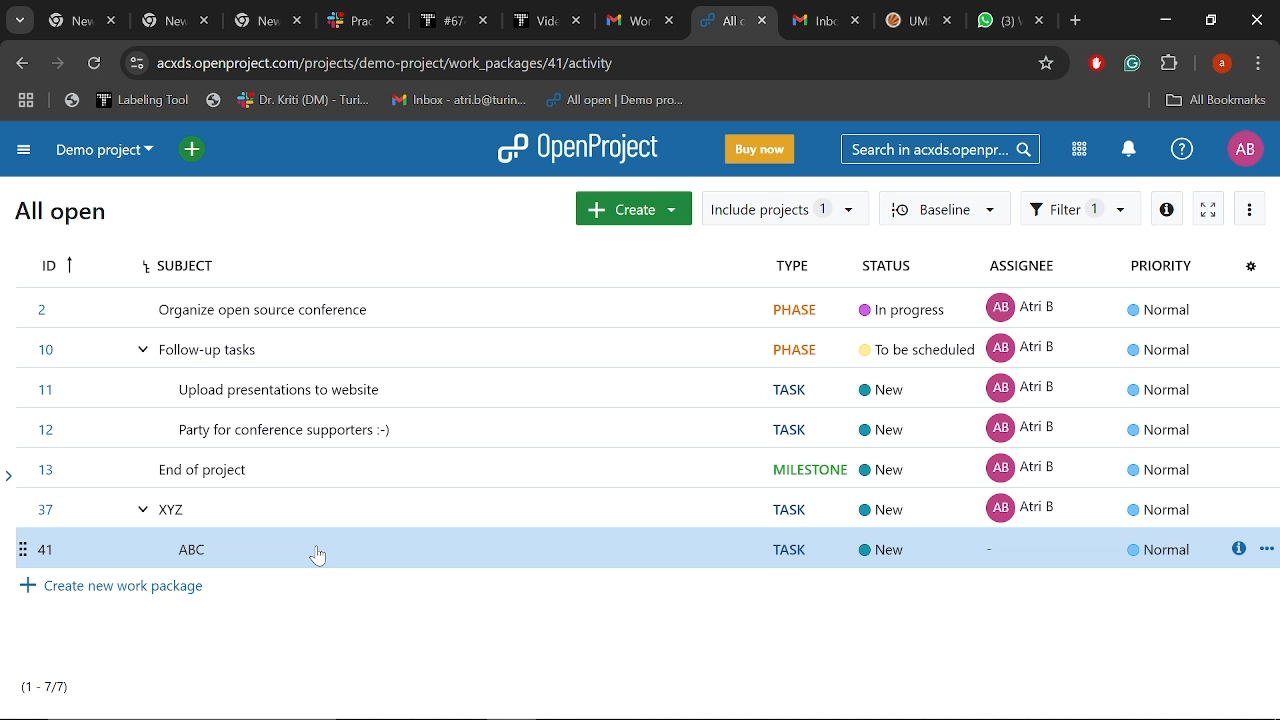 The image size is (1280, 720). I want to click on Other tabs, so click(918, 23).